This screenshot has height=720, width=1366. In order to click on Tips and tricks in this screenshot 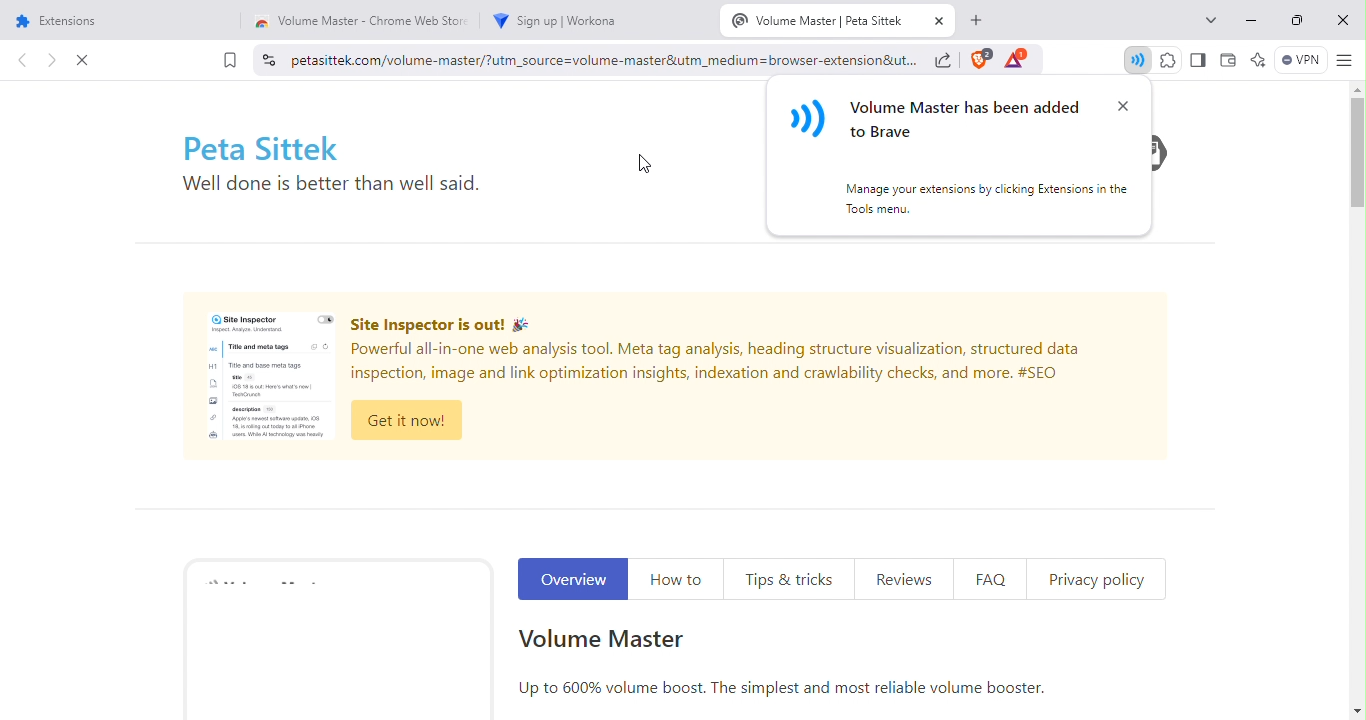, I will do `click(791, 579)`.